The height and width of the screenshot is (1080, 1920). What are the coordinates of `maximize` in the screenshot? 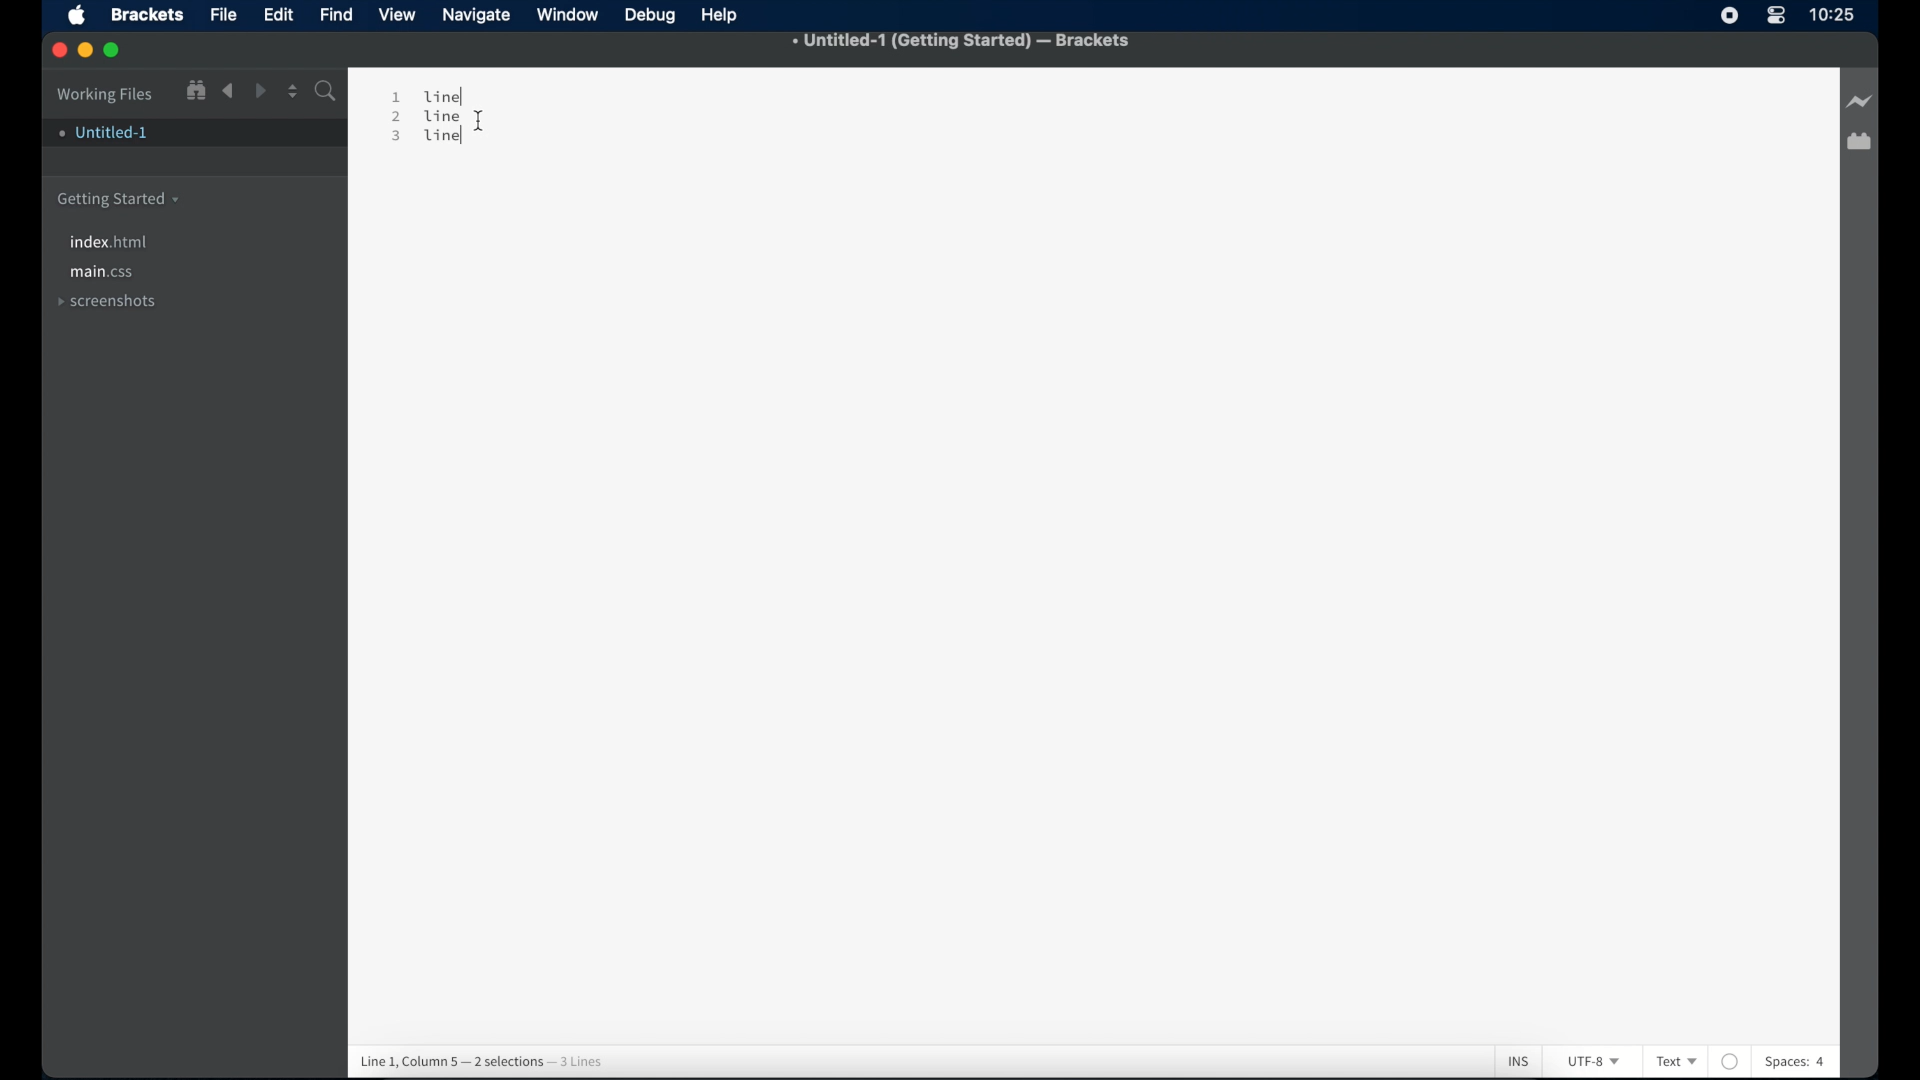 It's located at (113, 51).